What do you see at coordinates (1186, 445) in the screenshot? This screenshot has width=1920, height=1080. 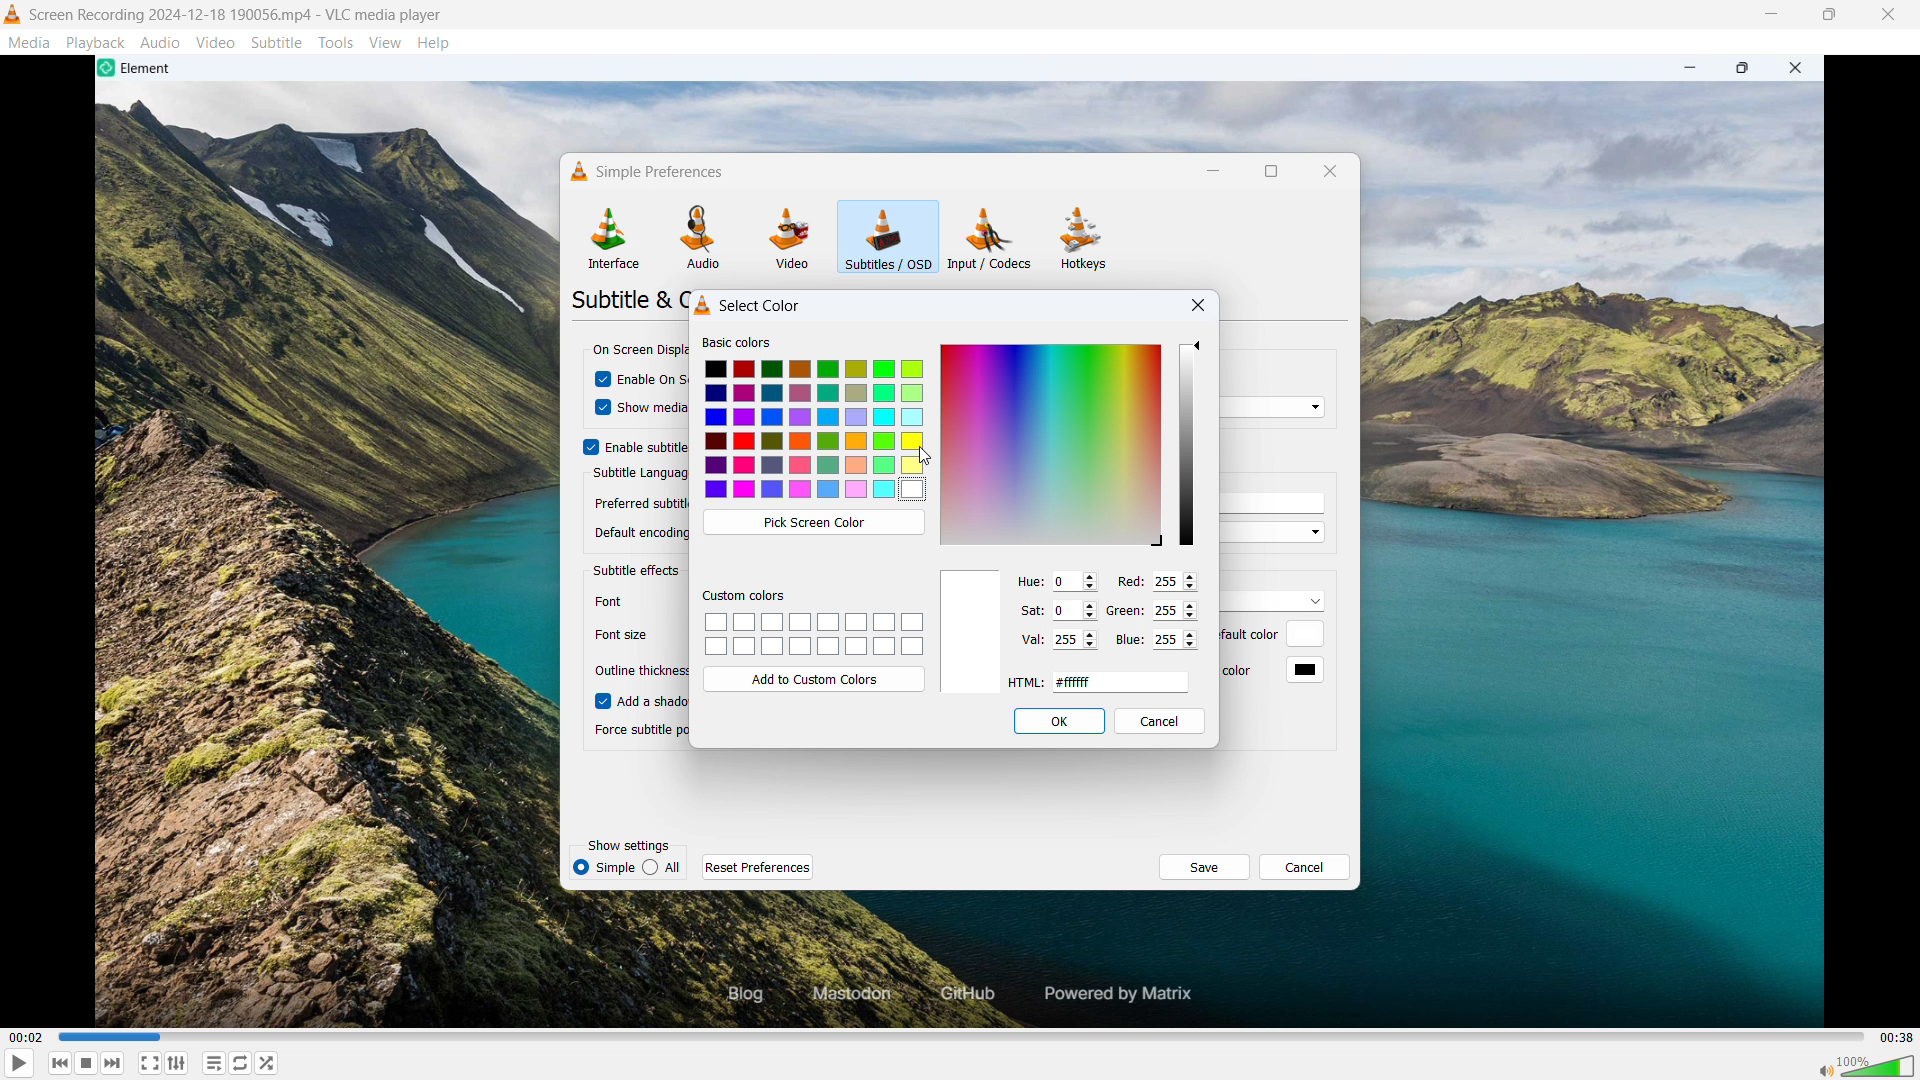 I see `select opacity` at bounding box center [1186, 445].